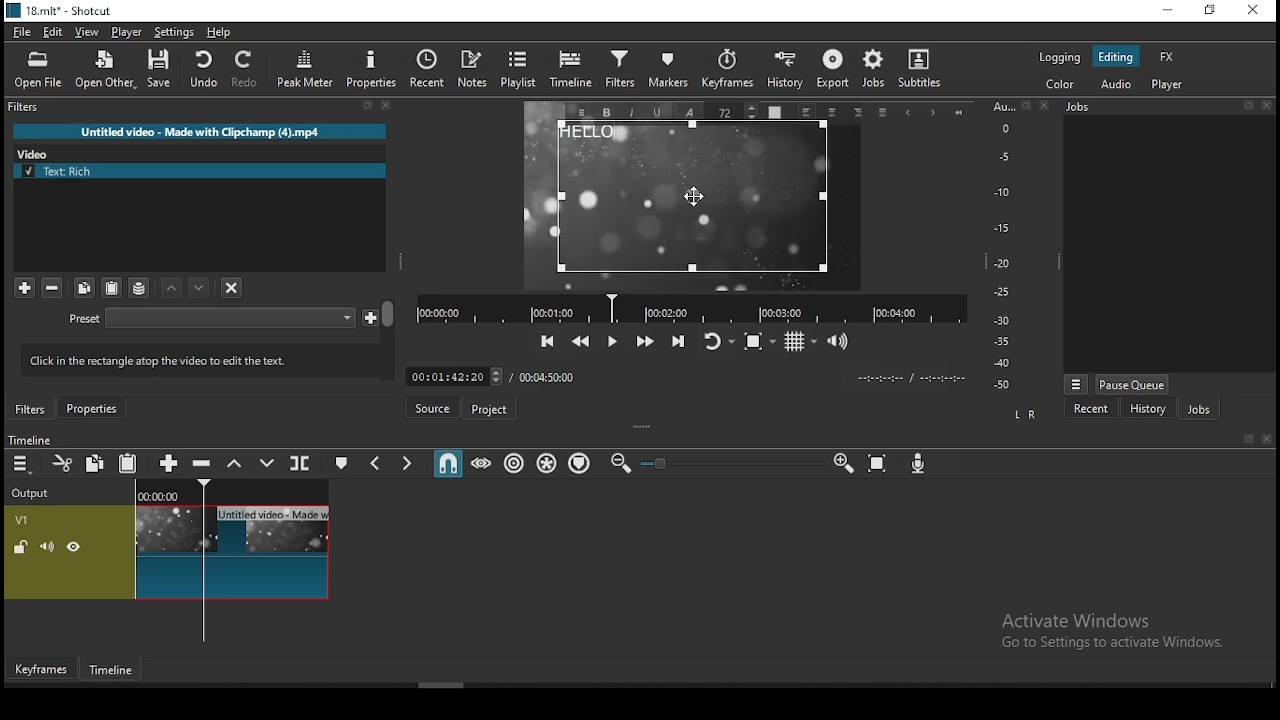 Image resolution: width=1280 pixels, height=720 pixels. Describe the element at coordinates (29, 439) in the screenshot. I see `Timeline` at that location.